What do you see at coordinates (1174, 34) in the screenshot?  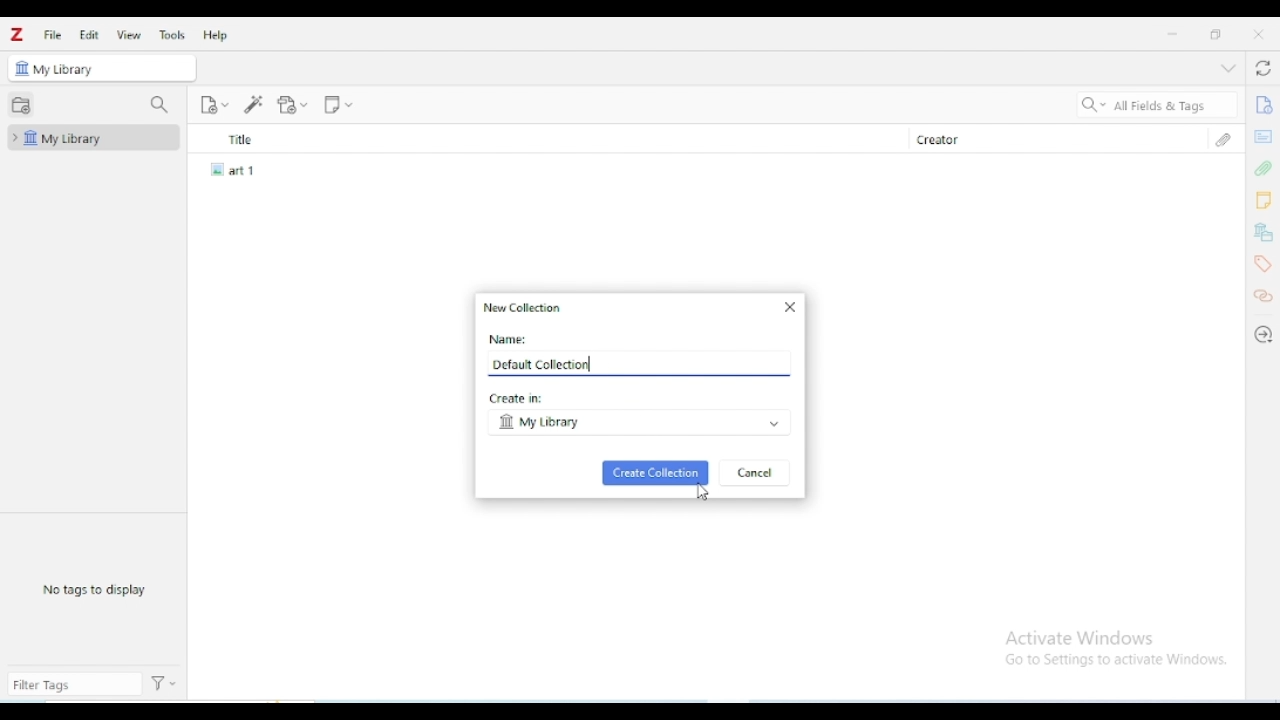 I see `minimize` at bounding box center [1174, 34].